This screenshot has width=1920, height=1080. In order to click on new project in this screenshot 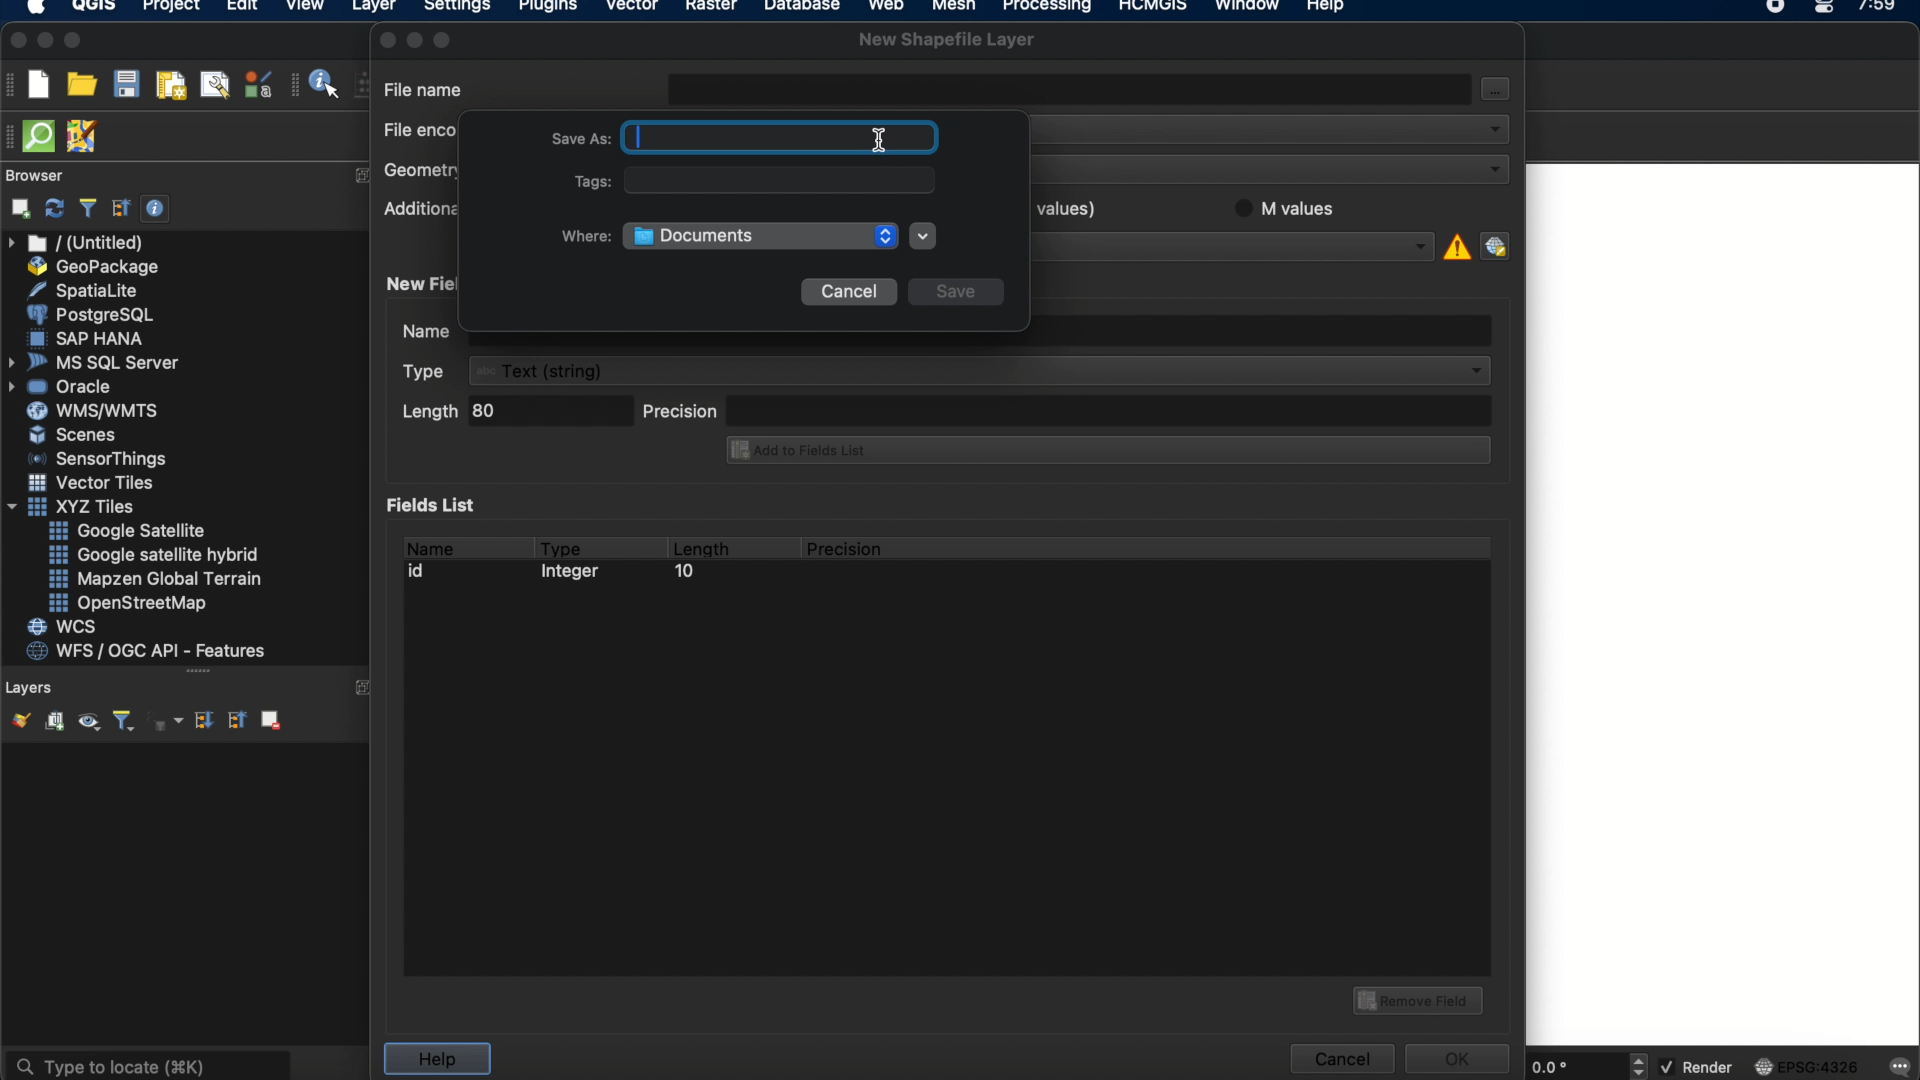, I will do `click(38, 84)`.